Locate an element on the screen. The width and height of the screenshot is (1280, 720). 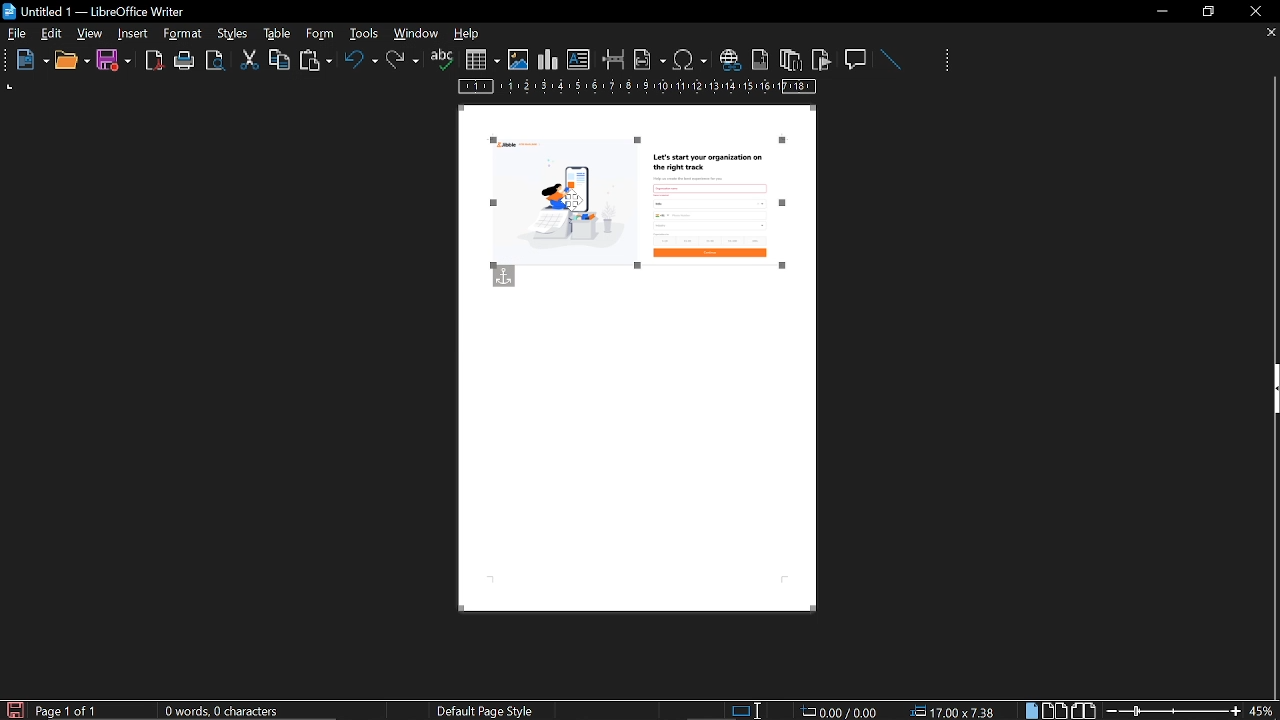
page style is located at coordinates (489, 710).